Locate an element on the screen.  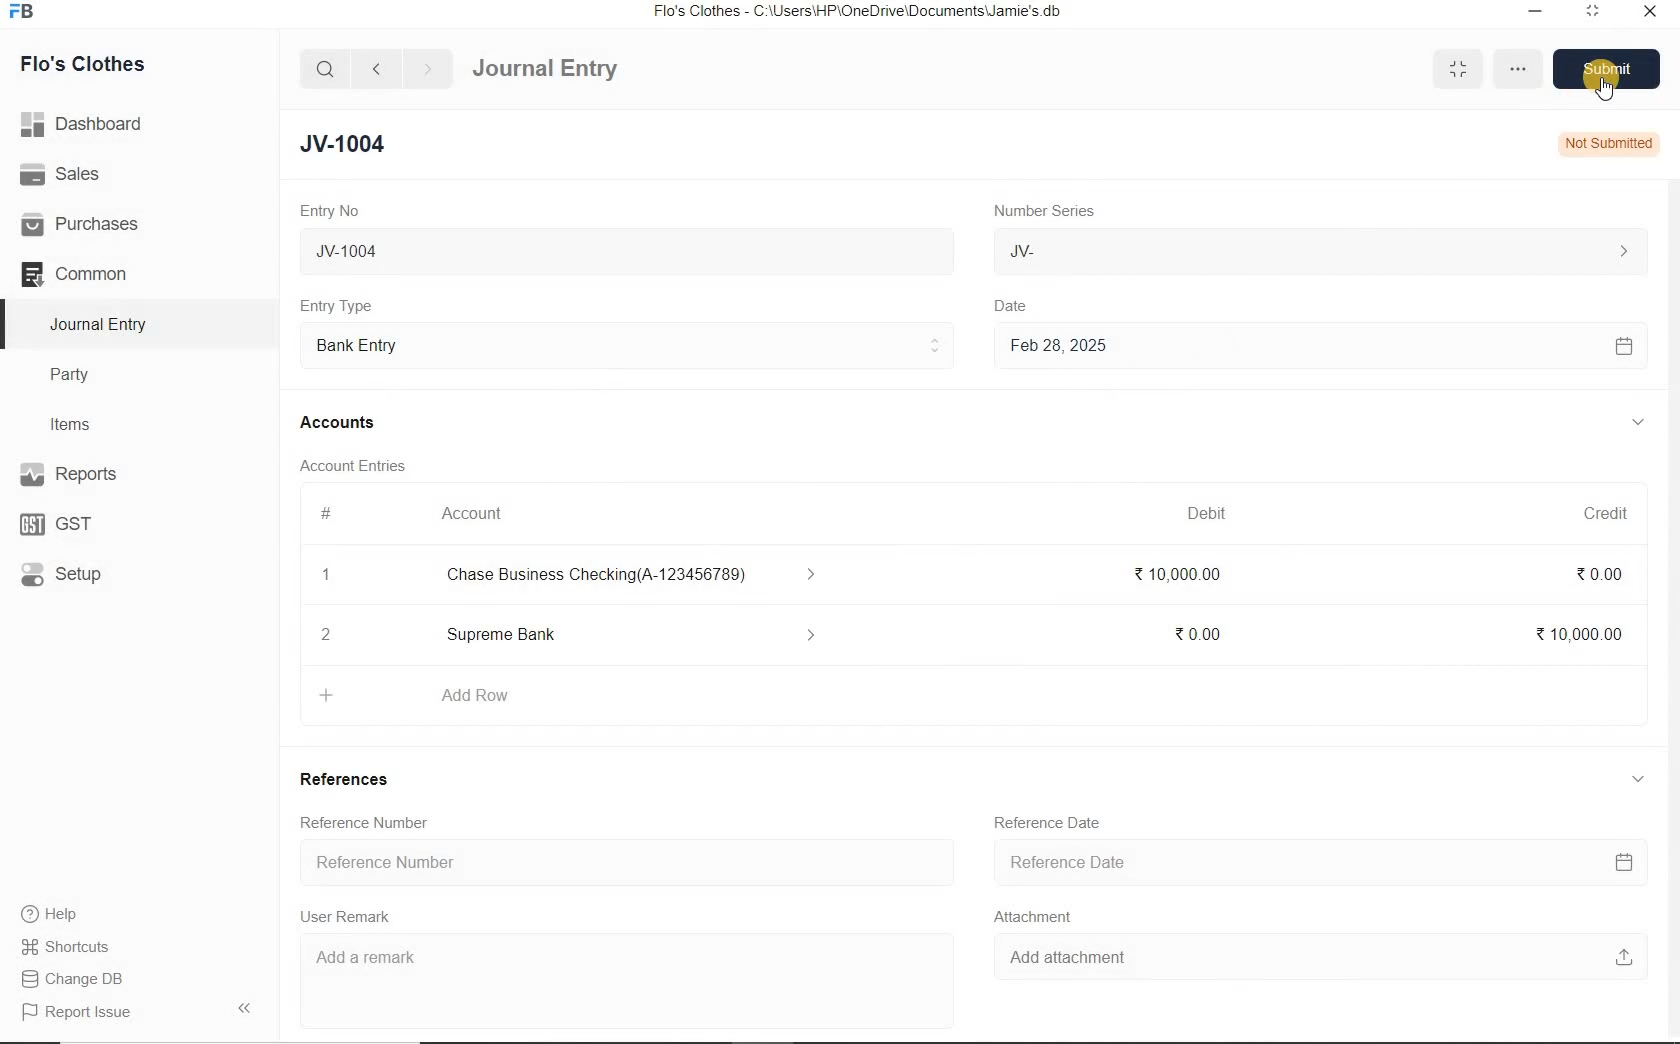
Dashboard is located at coordinates (89, 122).